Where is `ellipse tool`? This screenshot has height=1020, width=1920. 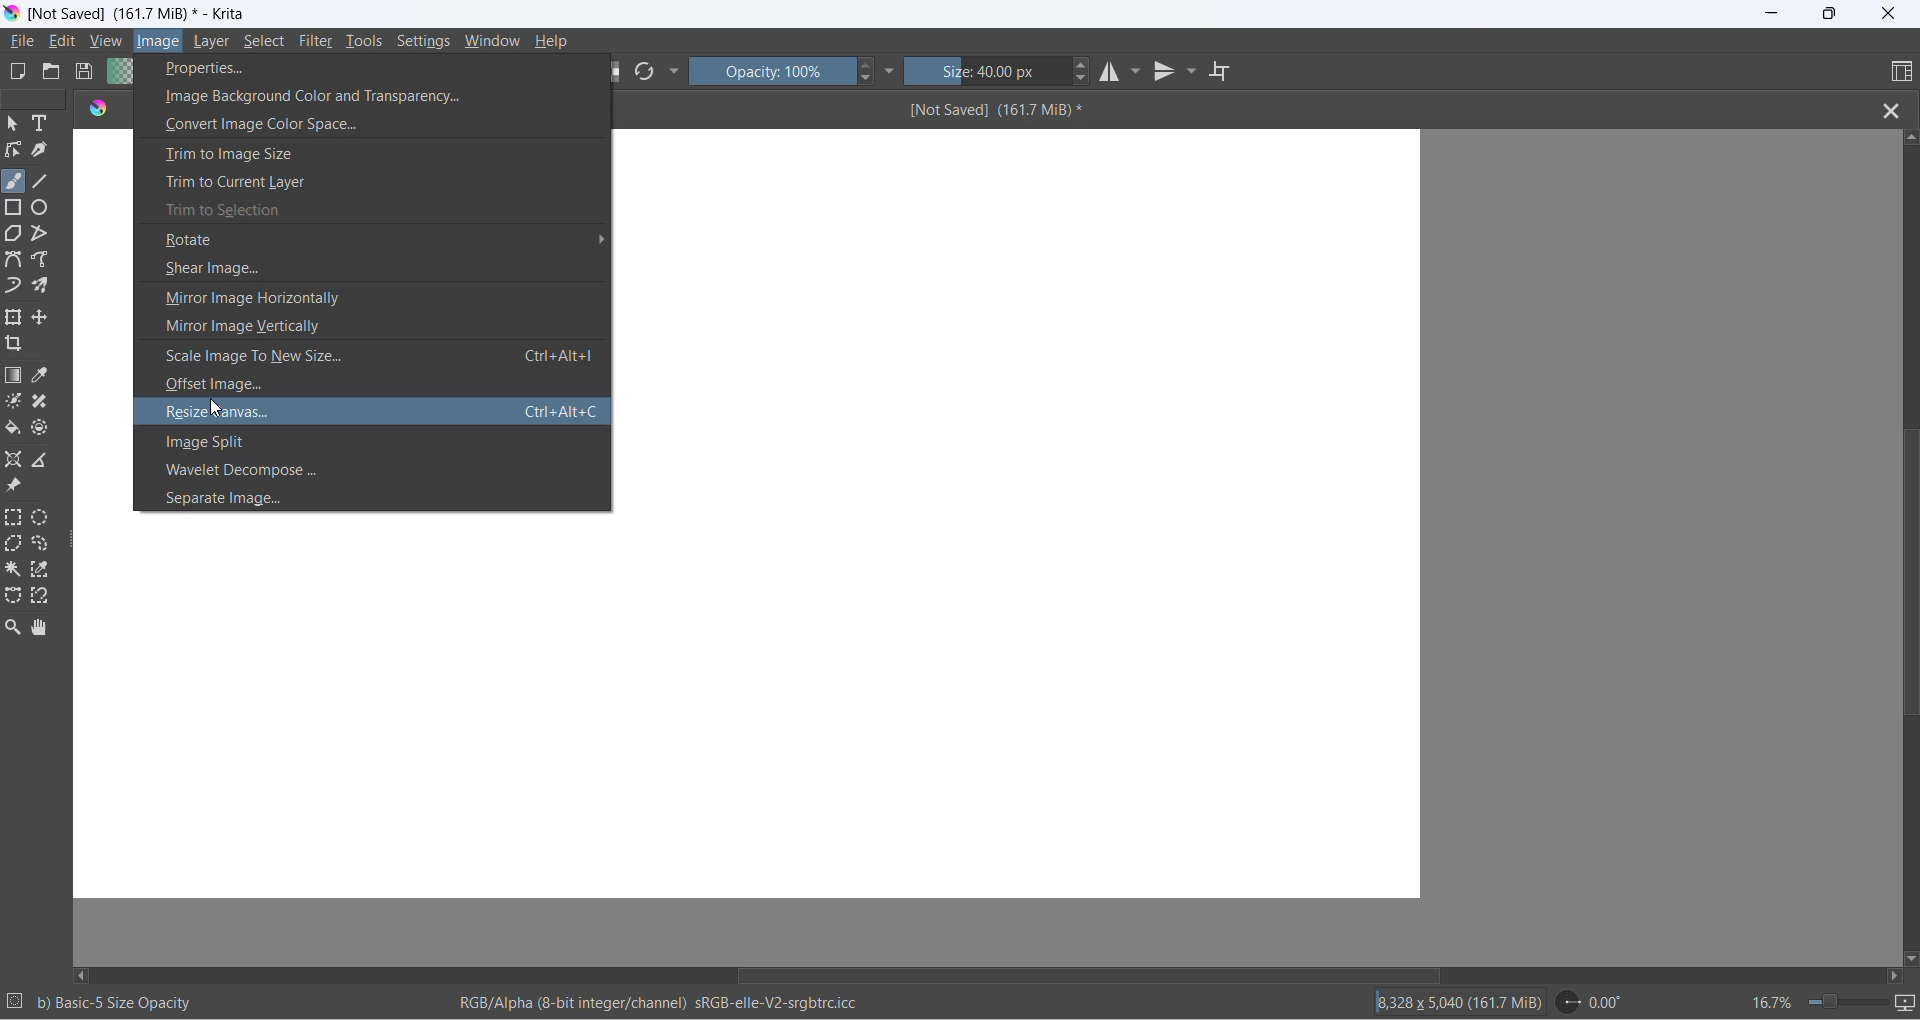
ellipse tool is located at coordinates (41, 206).